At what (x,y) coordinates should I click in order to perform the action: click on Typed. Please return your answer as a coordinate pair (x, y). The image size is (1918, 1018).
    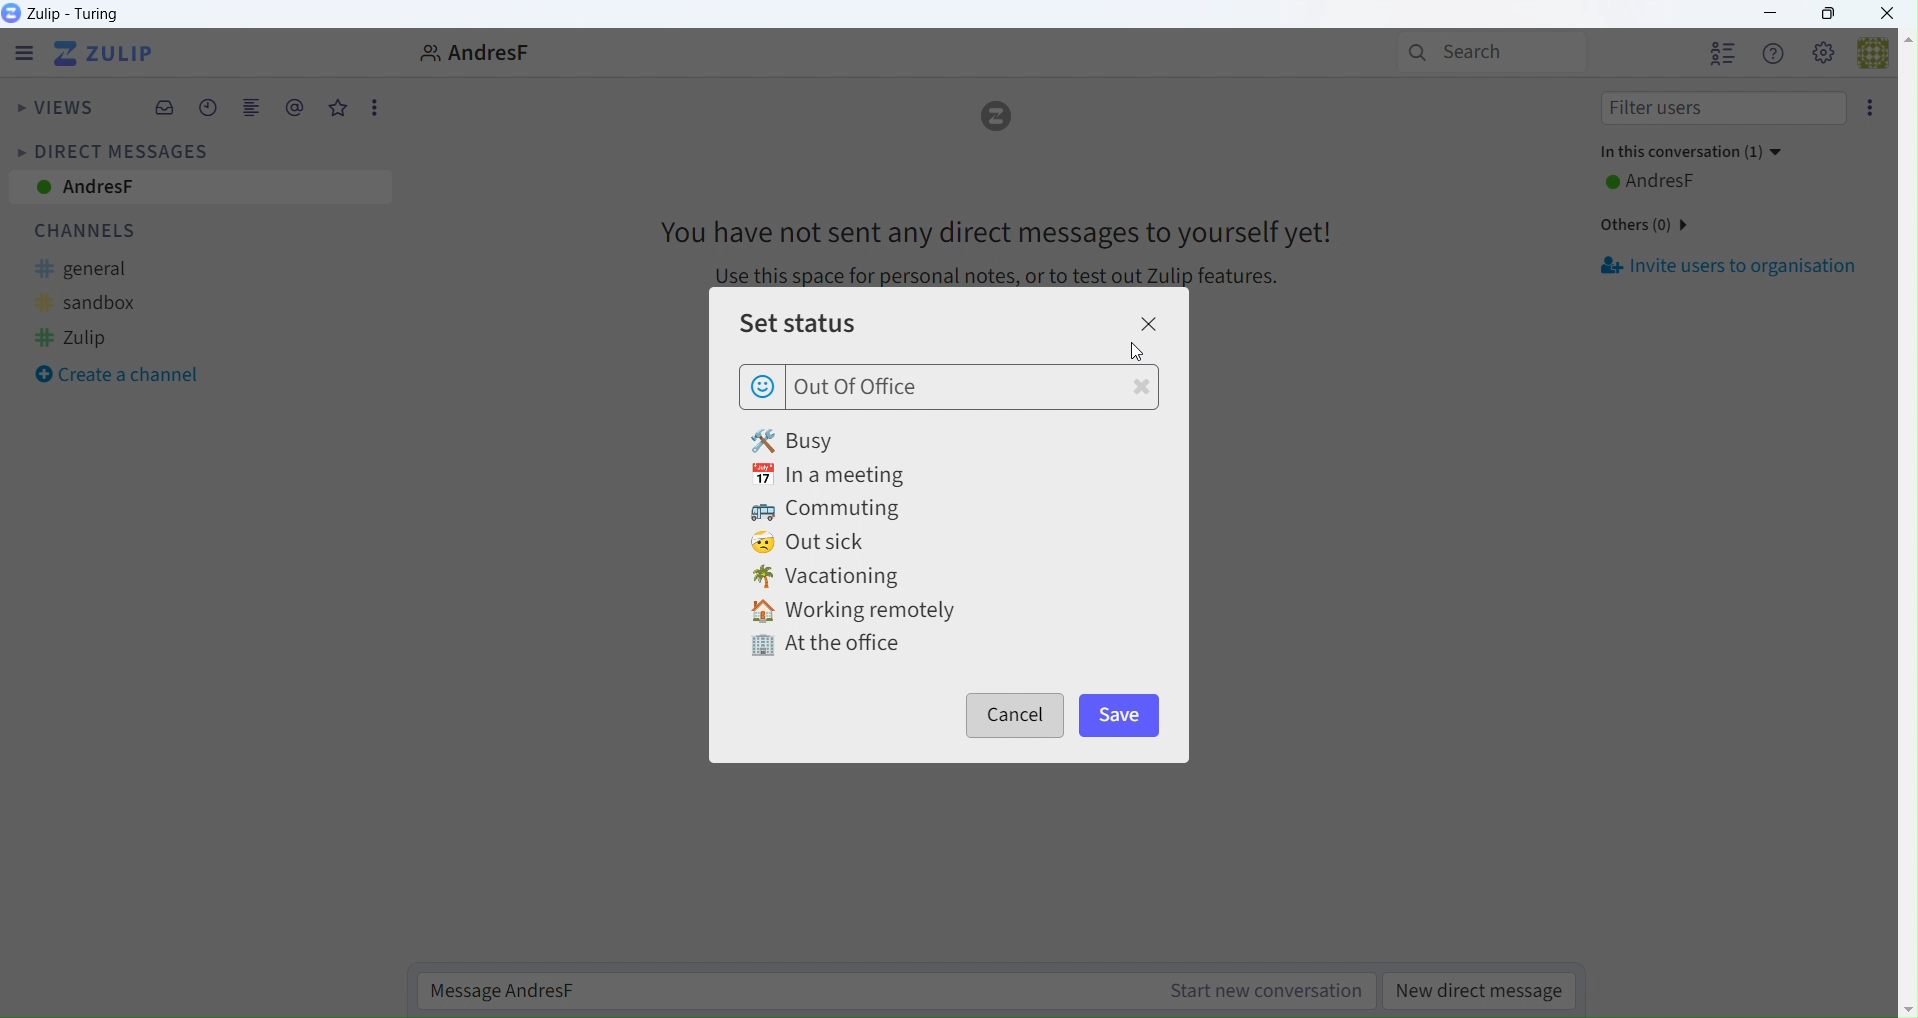
    Looking at the image, I should click on (870, 387).